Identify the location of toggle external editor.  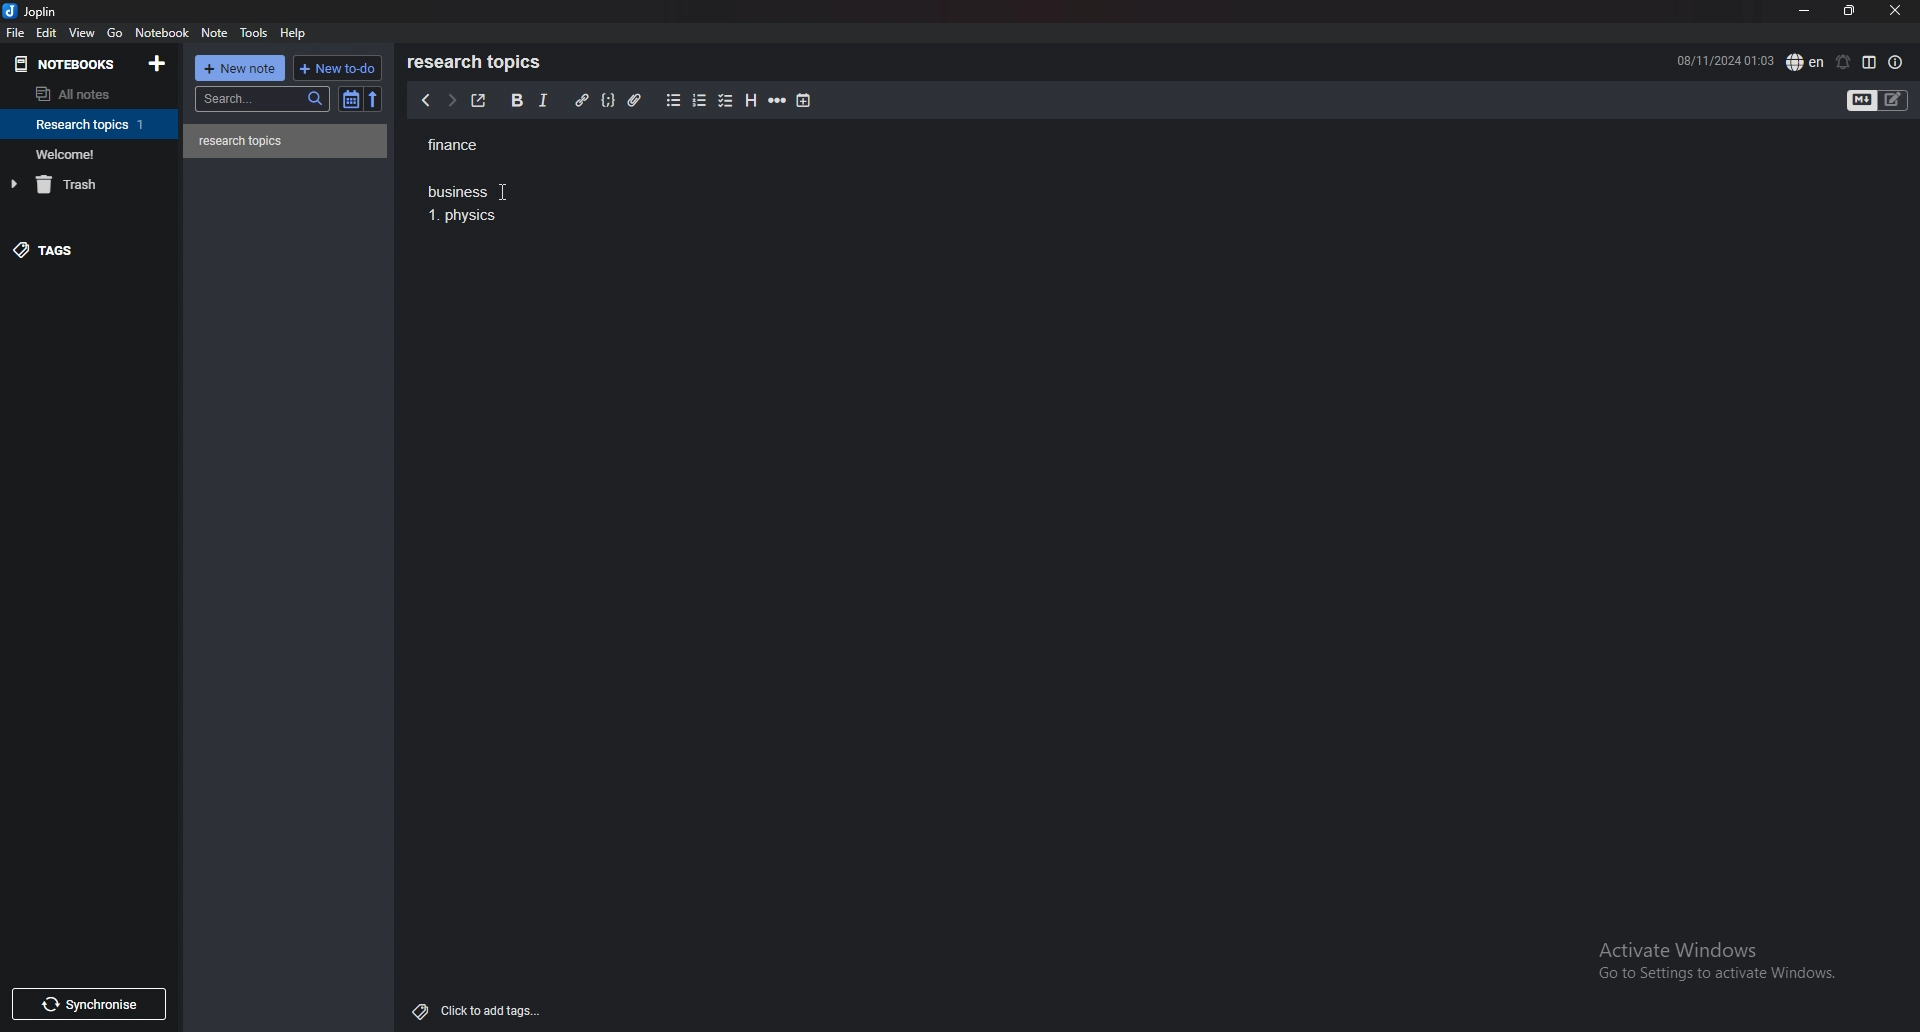
(477, 101).